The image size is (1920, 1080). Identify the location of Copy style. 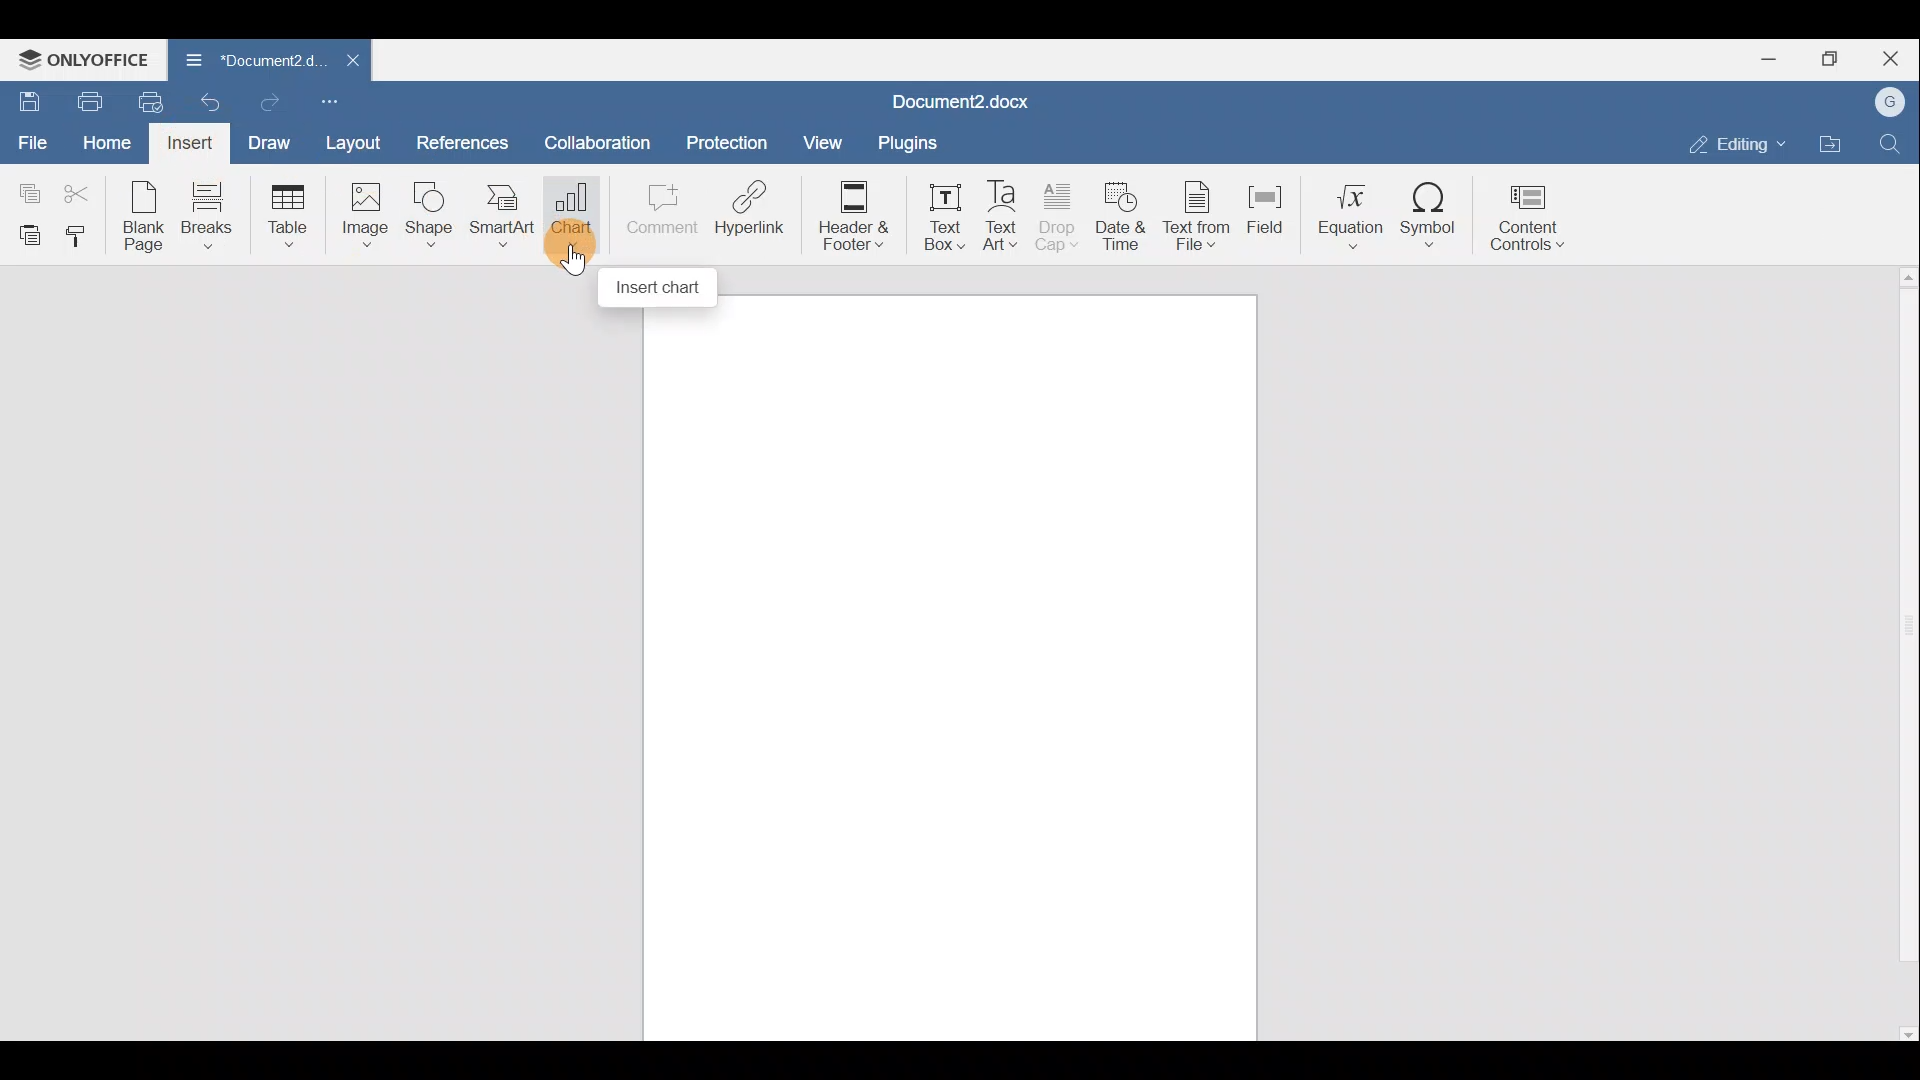
(84, 235).